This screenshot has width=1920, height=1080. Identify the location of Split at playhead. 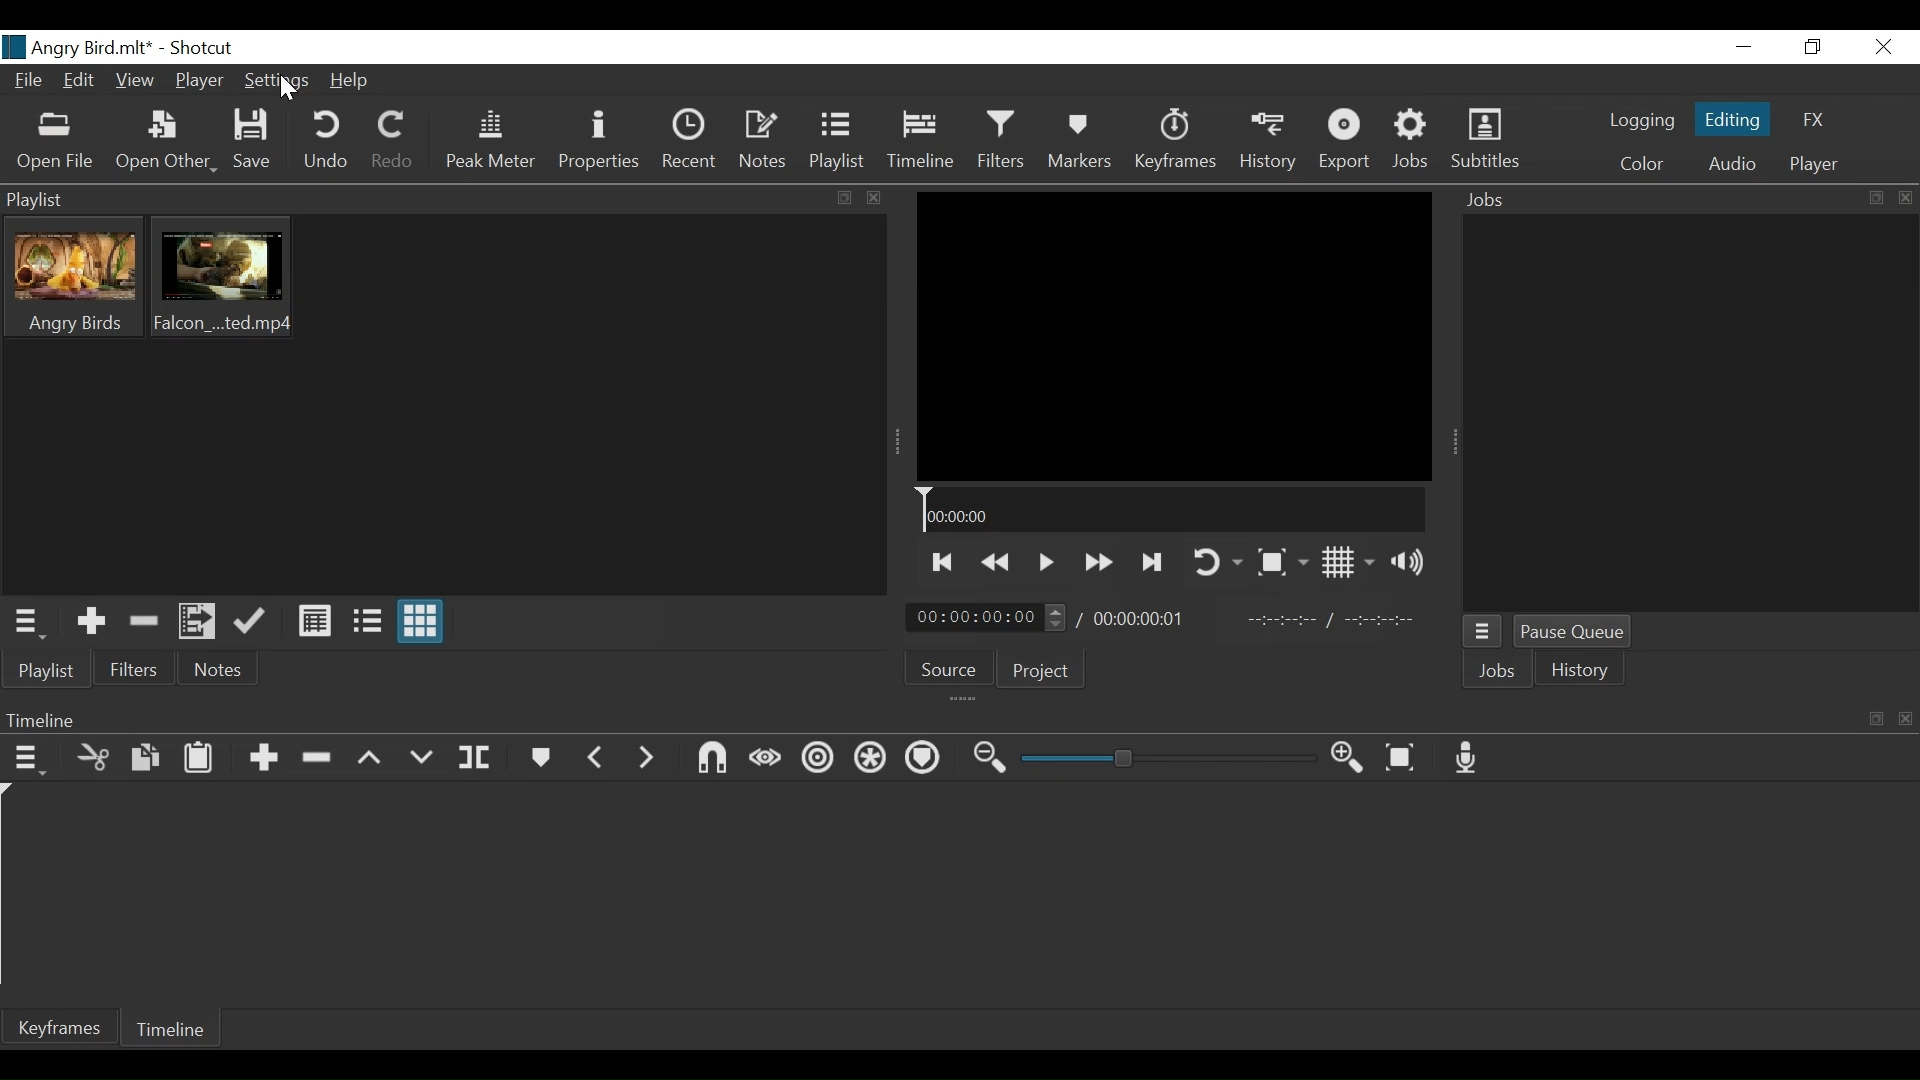
(479, 760).